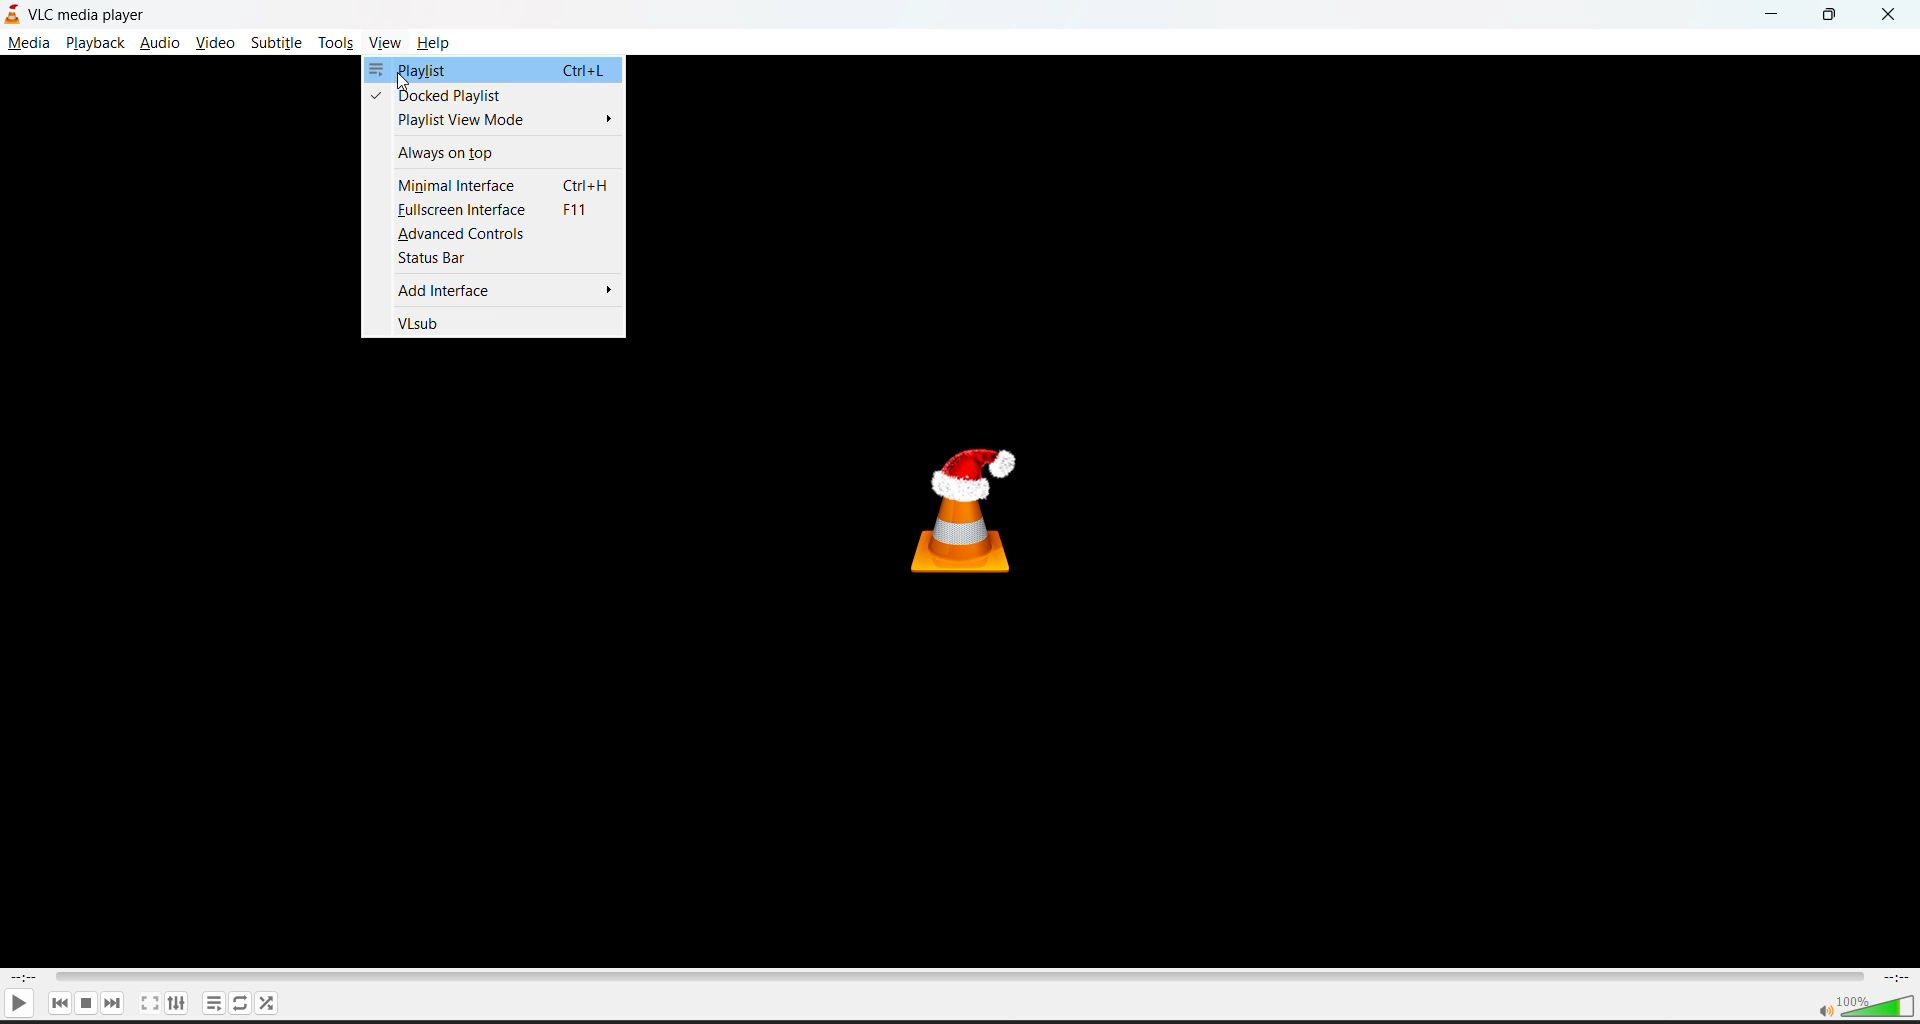 This screenshot has width=1920, height=1024. What do you see at coordinates (442, 43) in the screenshot?
I see `help` at bounding box center [442, 43].